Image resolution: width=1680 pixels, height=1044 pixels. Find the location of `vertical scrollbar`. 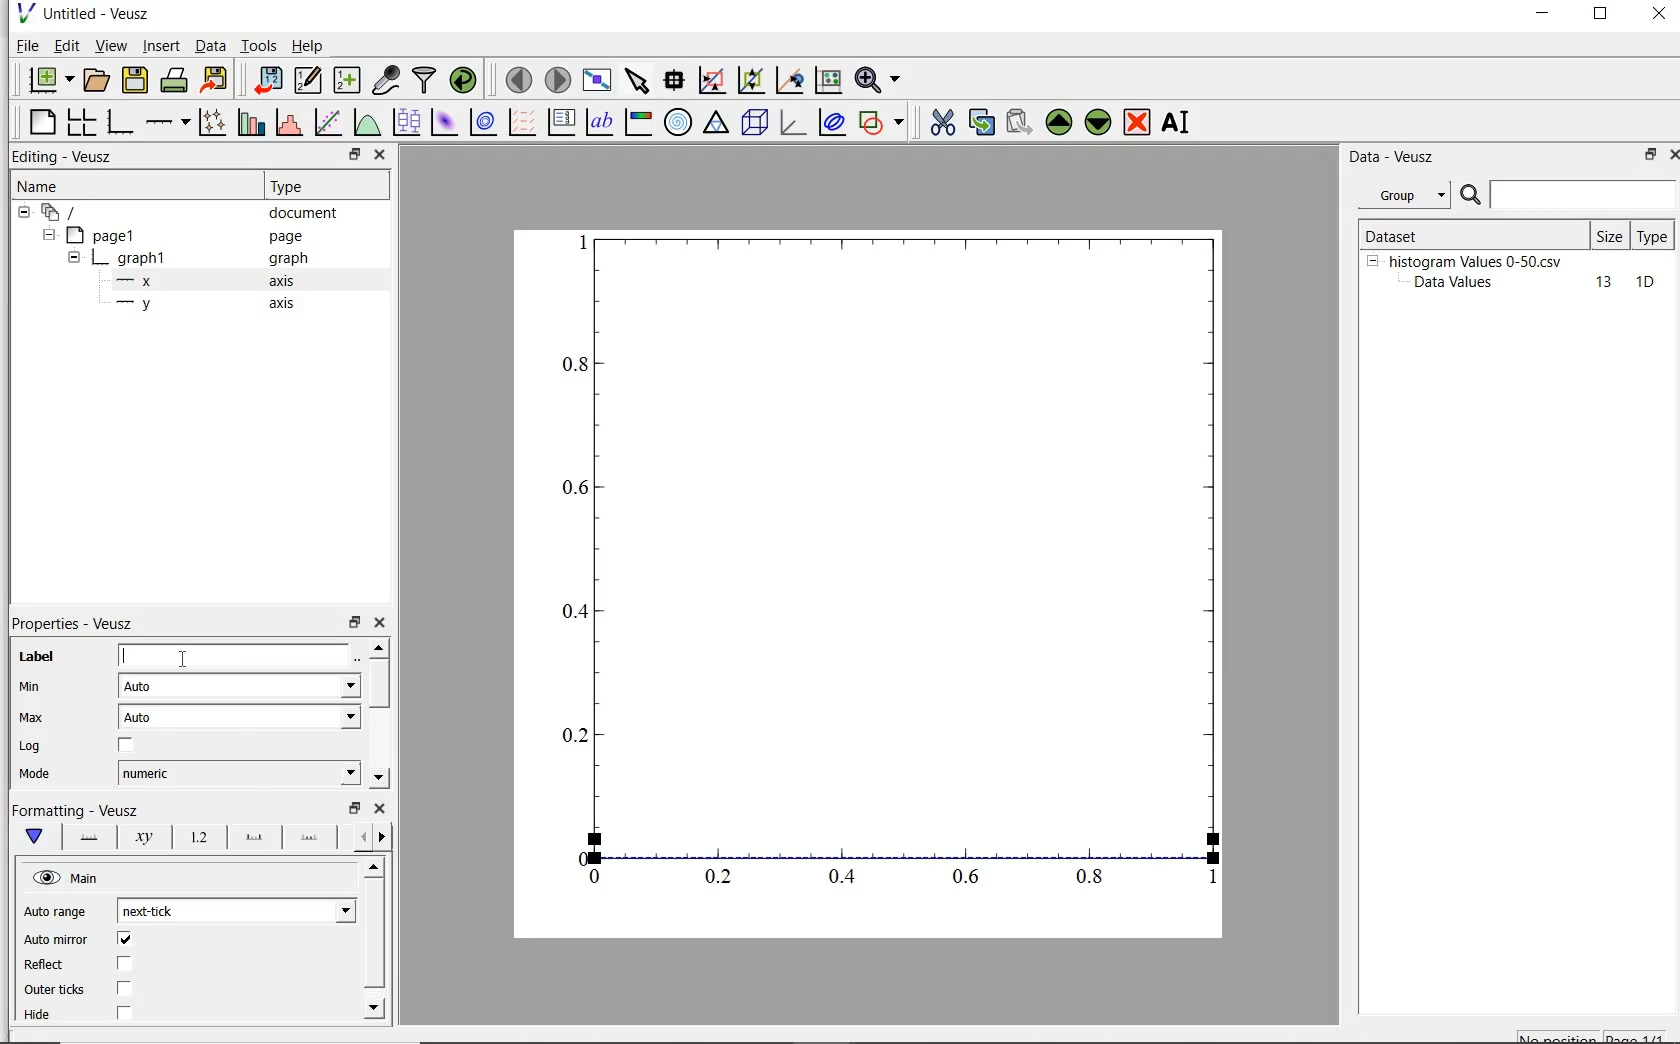

vertical scrollbar is located at coordinates (378, 683).